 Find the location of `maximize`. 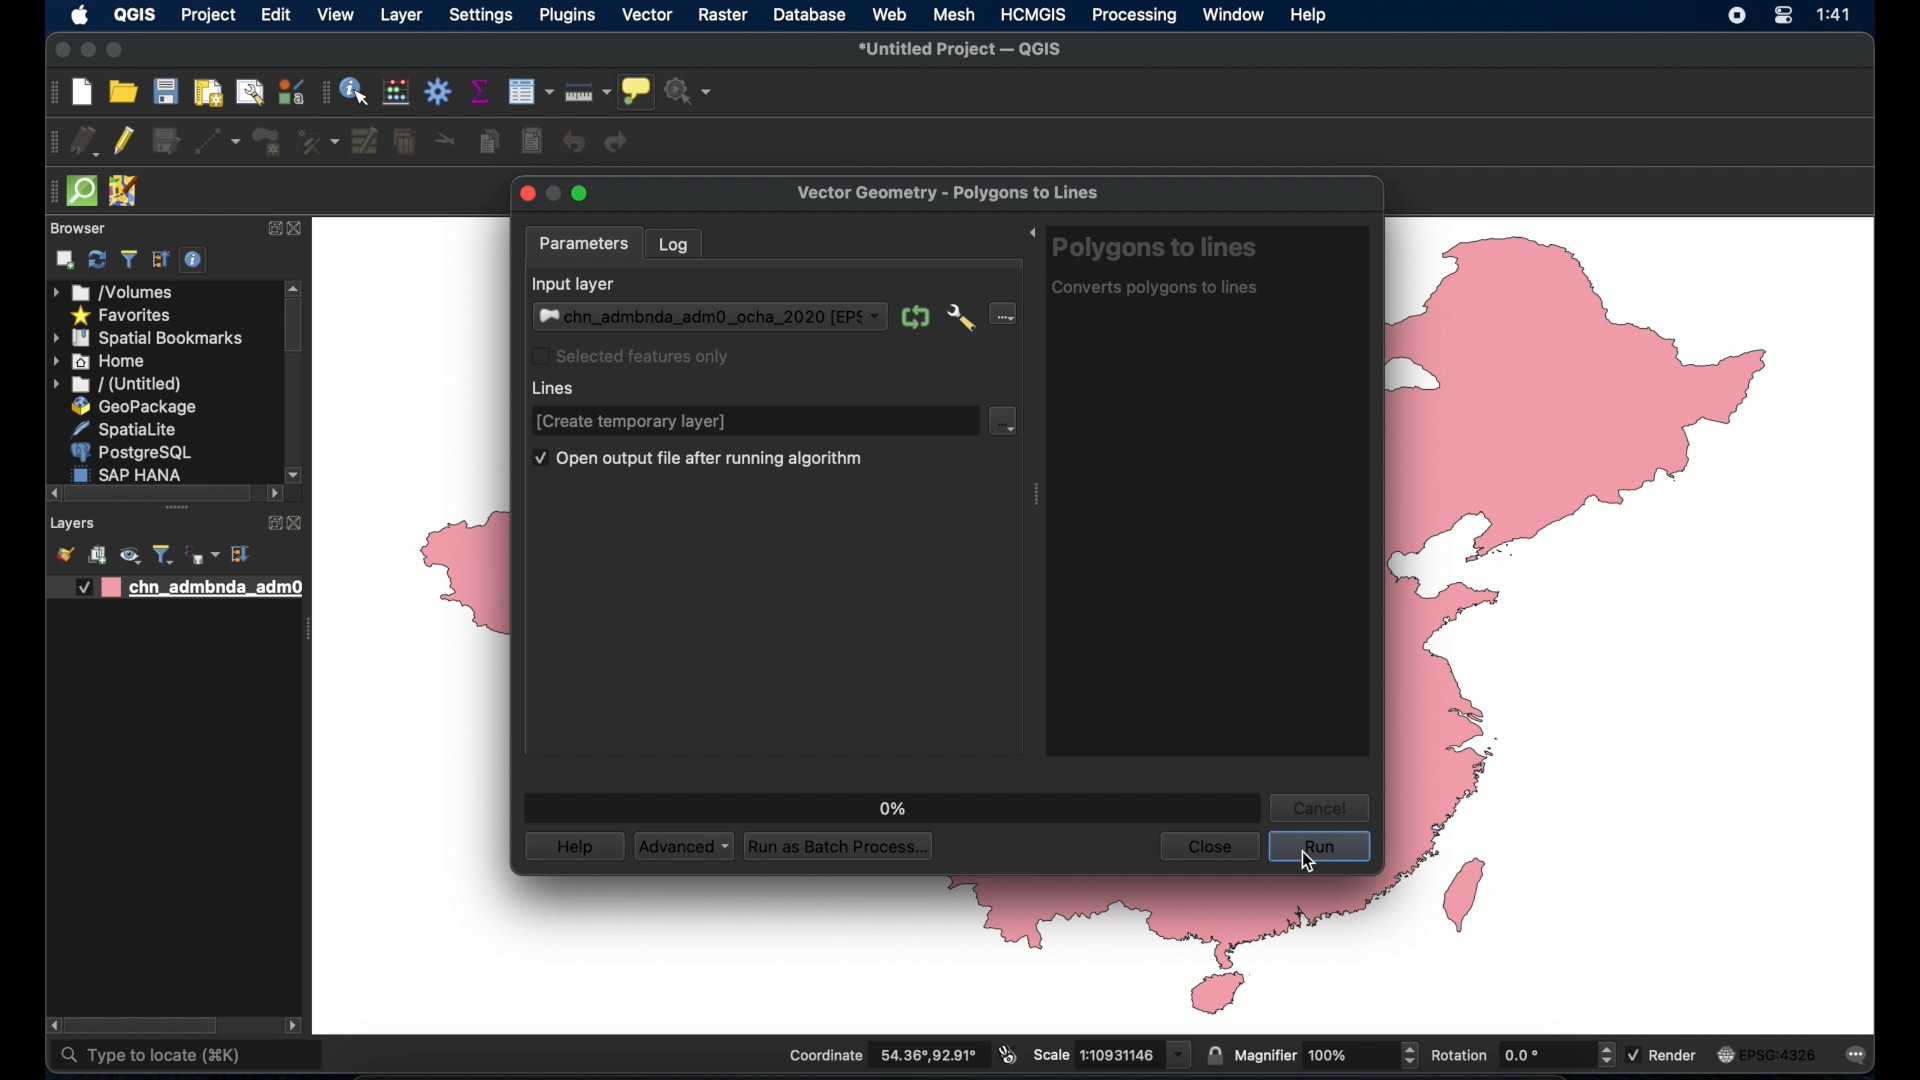

maximize is located at coordinates (582, 193).